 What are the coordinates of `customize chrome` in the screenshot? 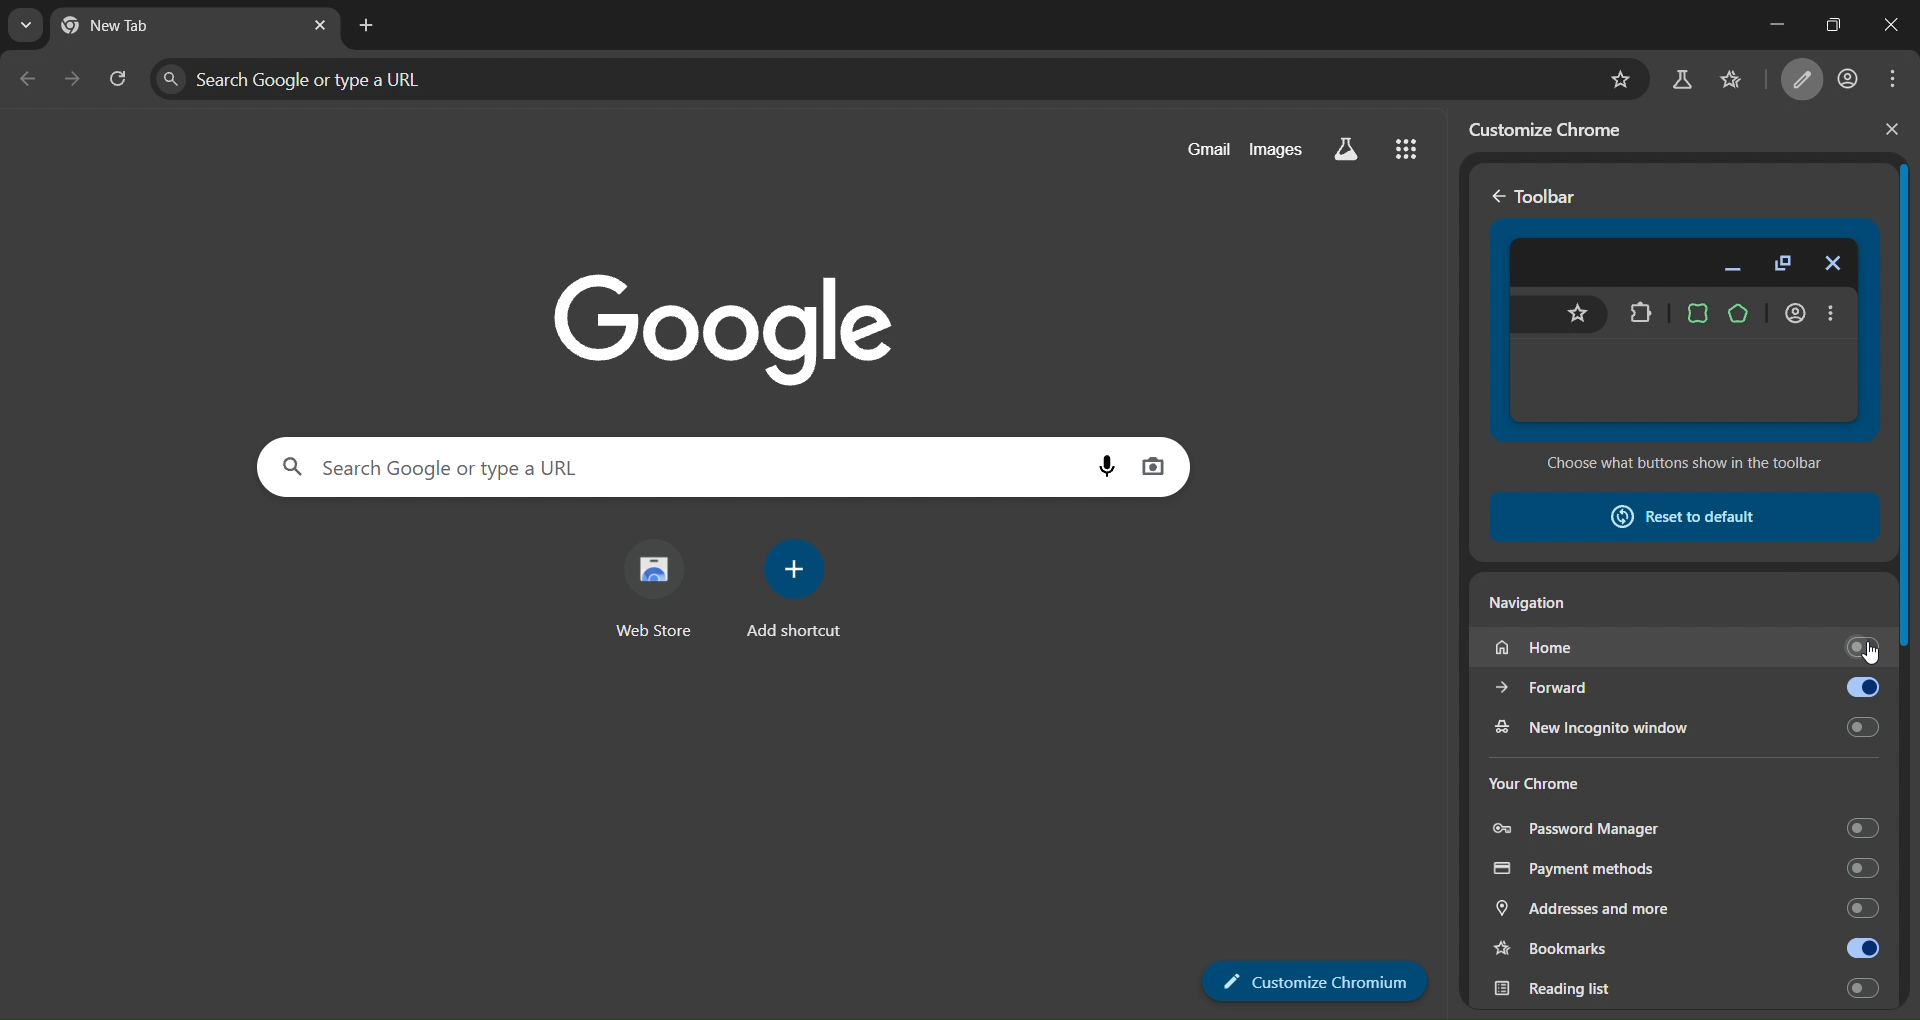 It's located at (1806, 80).